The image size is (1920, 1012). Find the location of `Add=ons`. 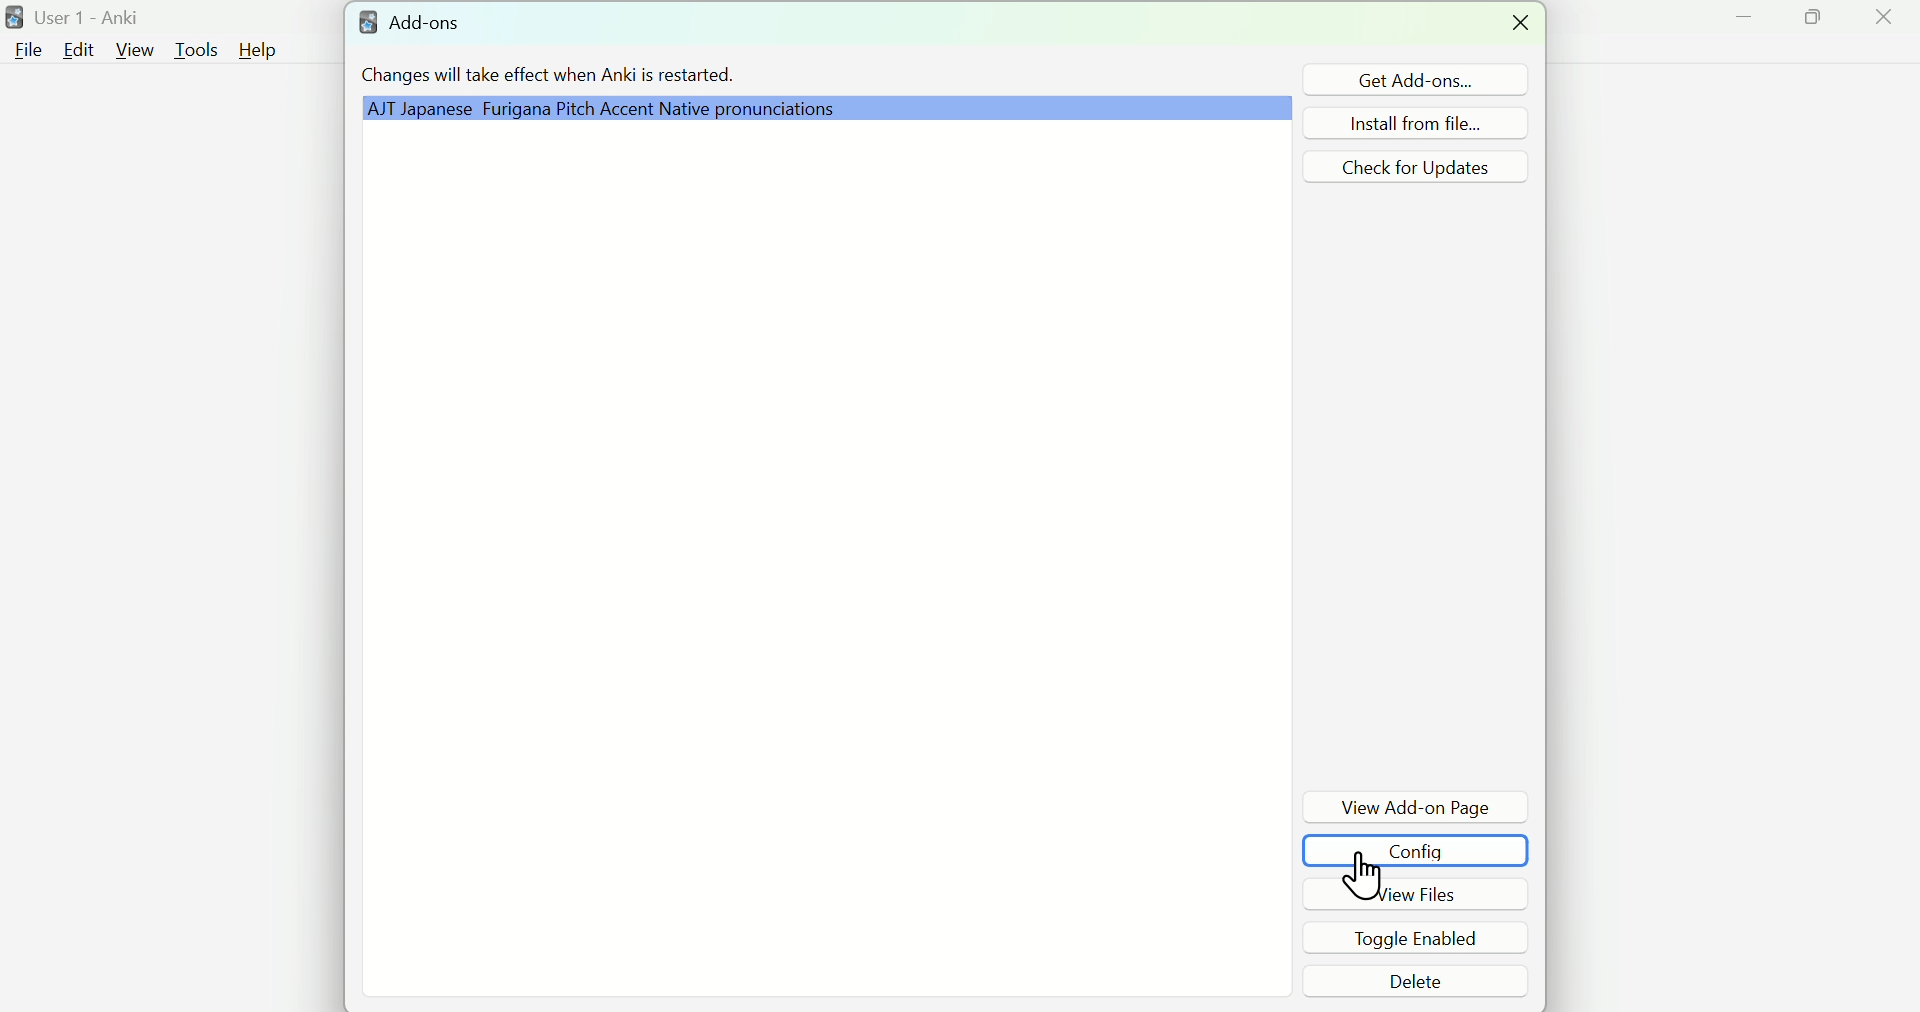

Add=ons is located at coordinates (418, 22).